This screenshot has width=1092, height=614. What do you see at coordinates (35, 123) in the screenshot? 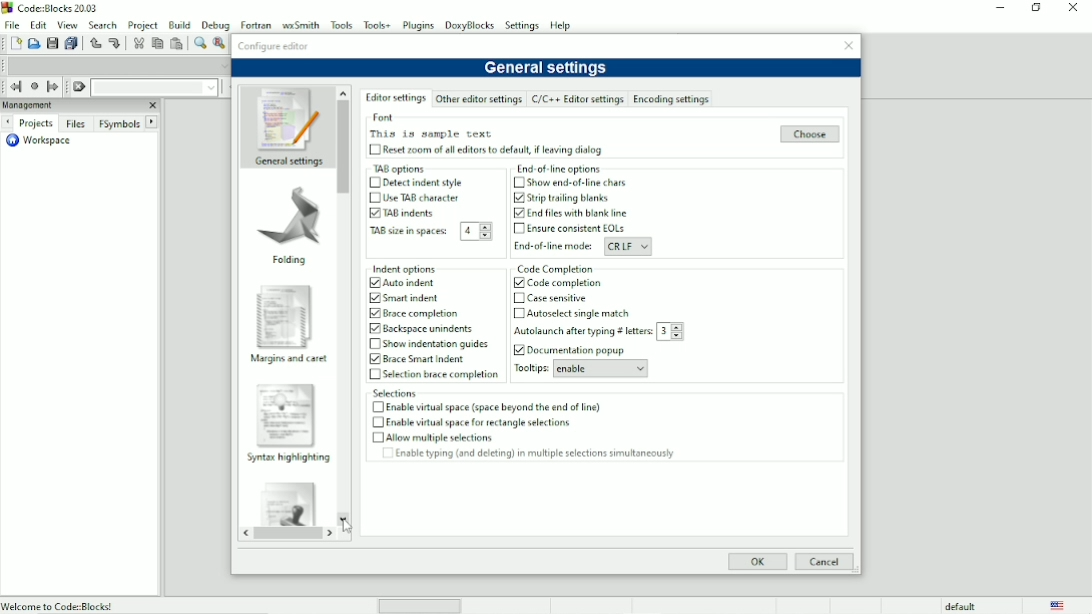
I see `Projects` at bounding box center [35, 123].